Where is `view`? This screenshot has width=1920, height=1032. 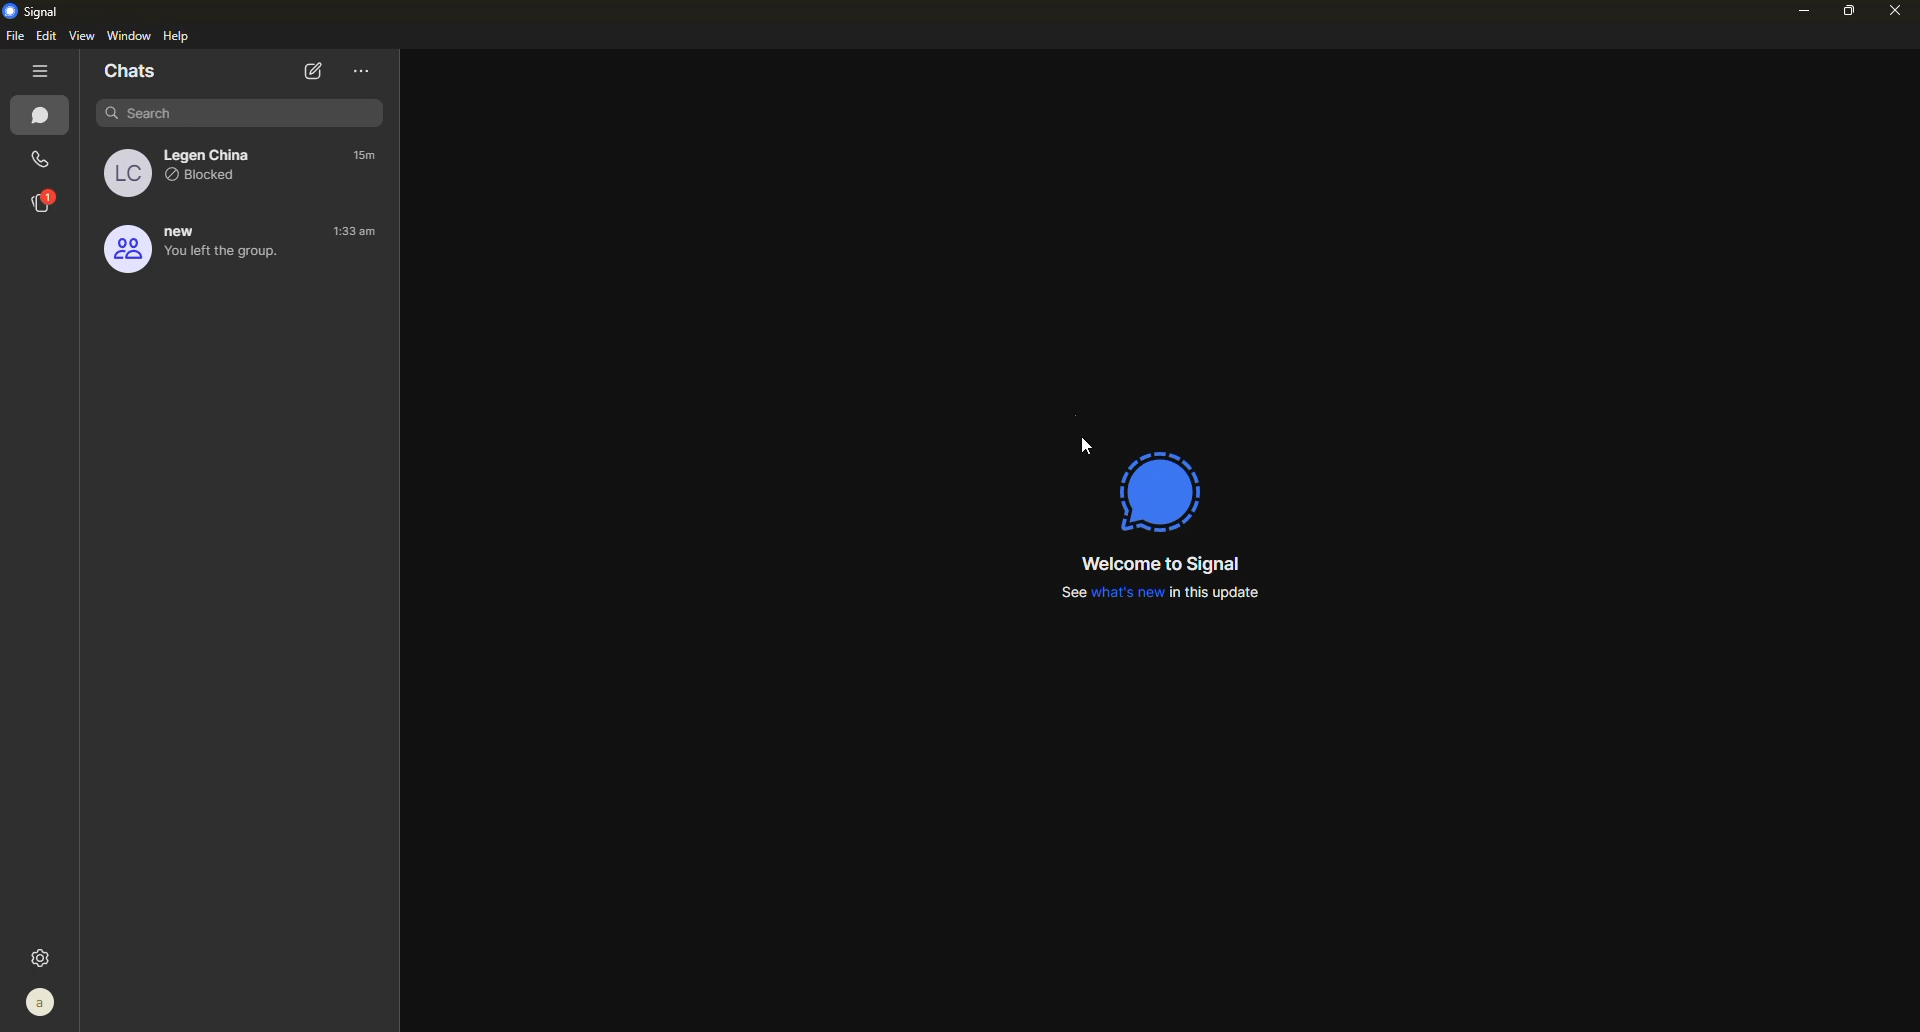
view is located at coordinates (84, 36).